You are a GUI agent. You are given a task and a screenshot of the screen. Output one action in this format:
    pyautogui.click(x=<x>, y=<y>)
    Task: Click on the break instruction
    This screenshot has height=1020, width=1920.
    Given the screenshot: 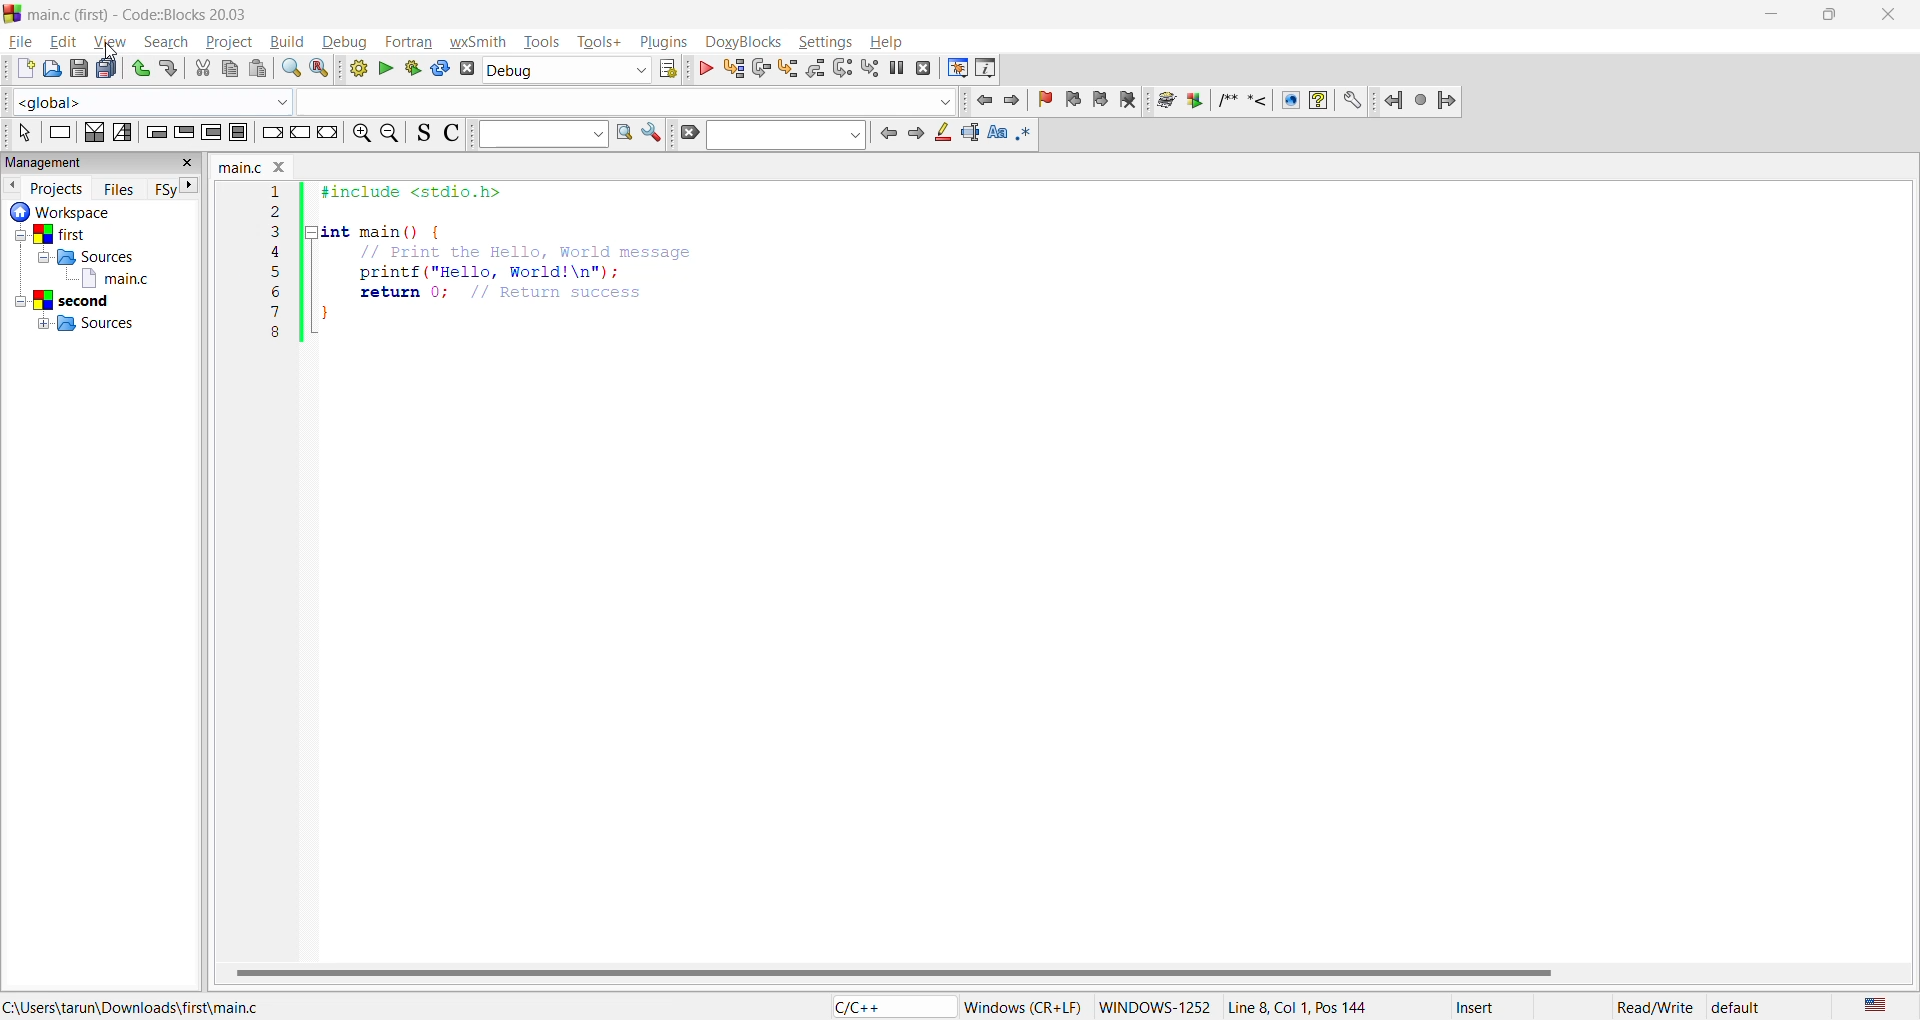 What is the action you would take?
    pyautogui.click(x=268, y=133)
    